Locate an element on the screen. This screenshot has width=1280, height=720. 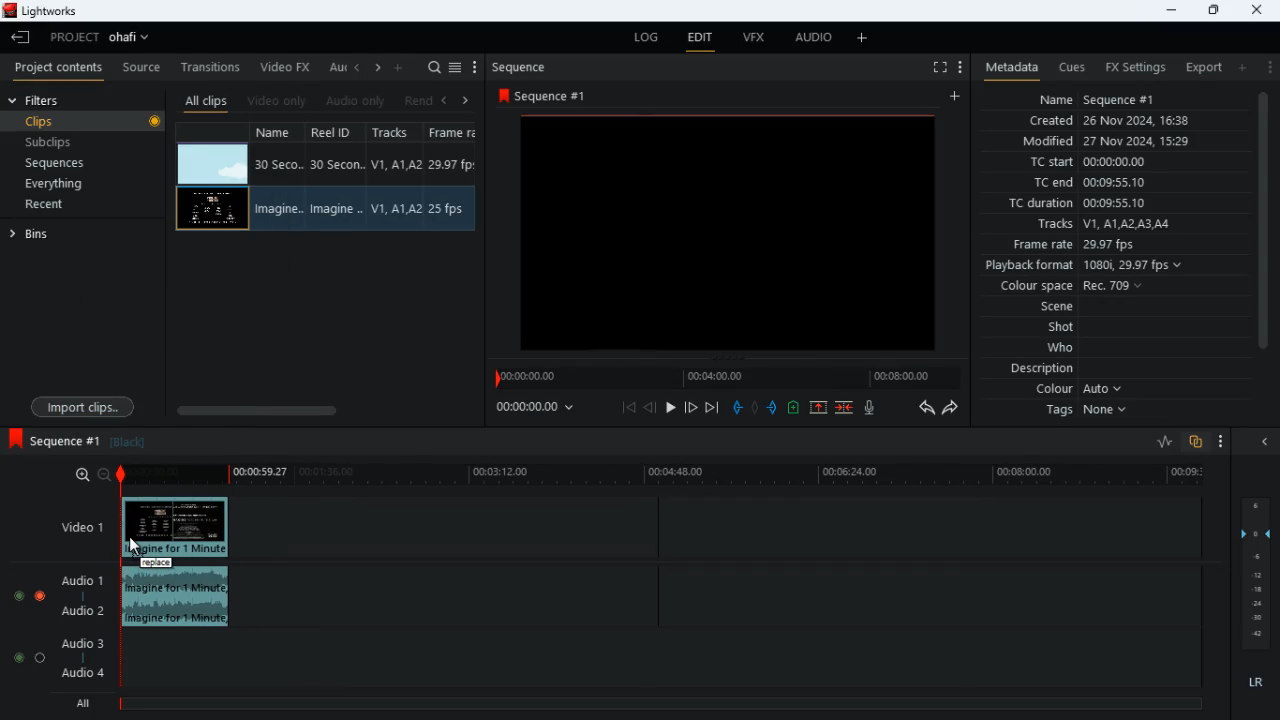
toggle is located at coordinates (14, 657).